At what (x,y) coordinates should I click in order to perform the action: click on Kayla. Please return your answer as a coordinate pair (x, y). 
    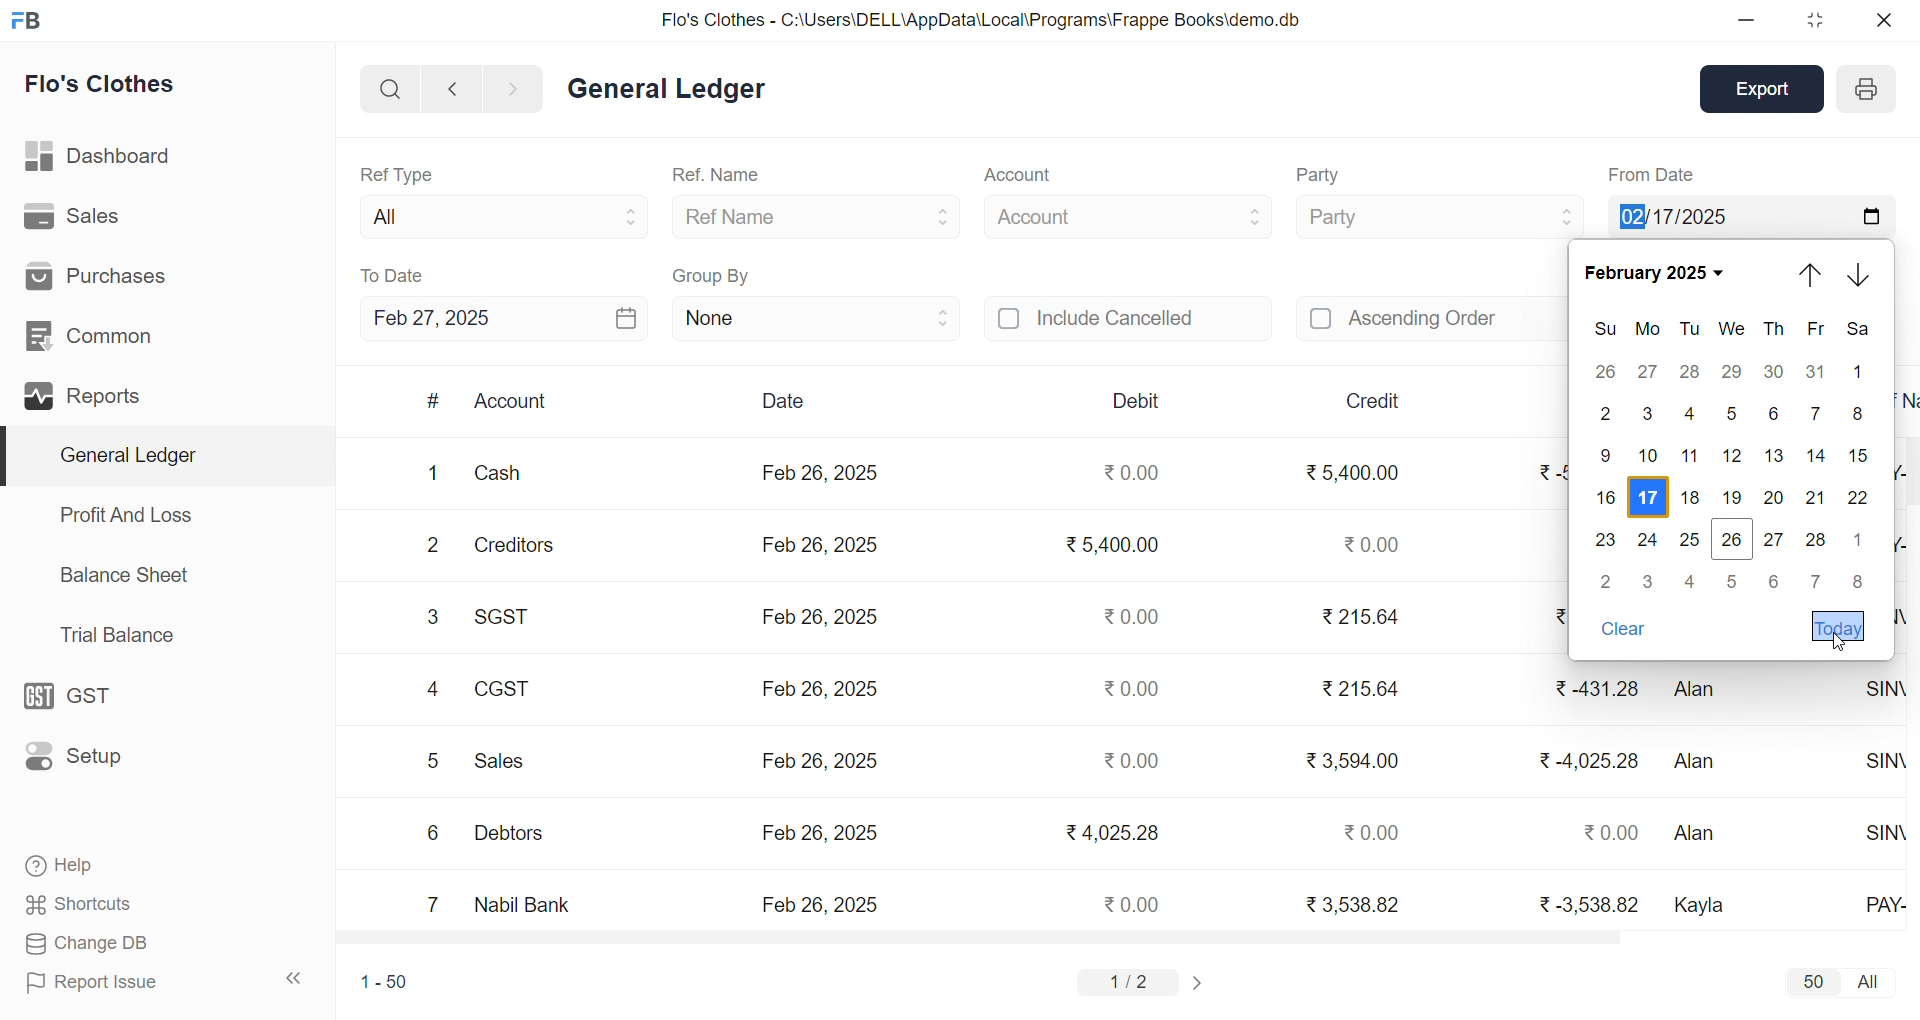
    Looking at the image, I should click on (1705, 902).